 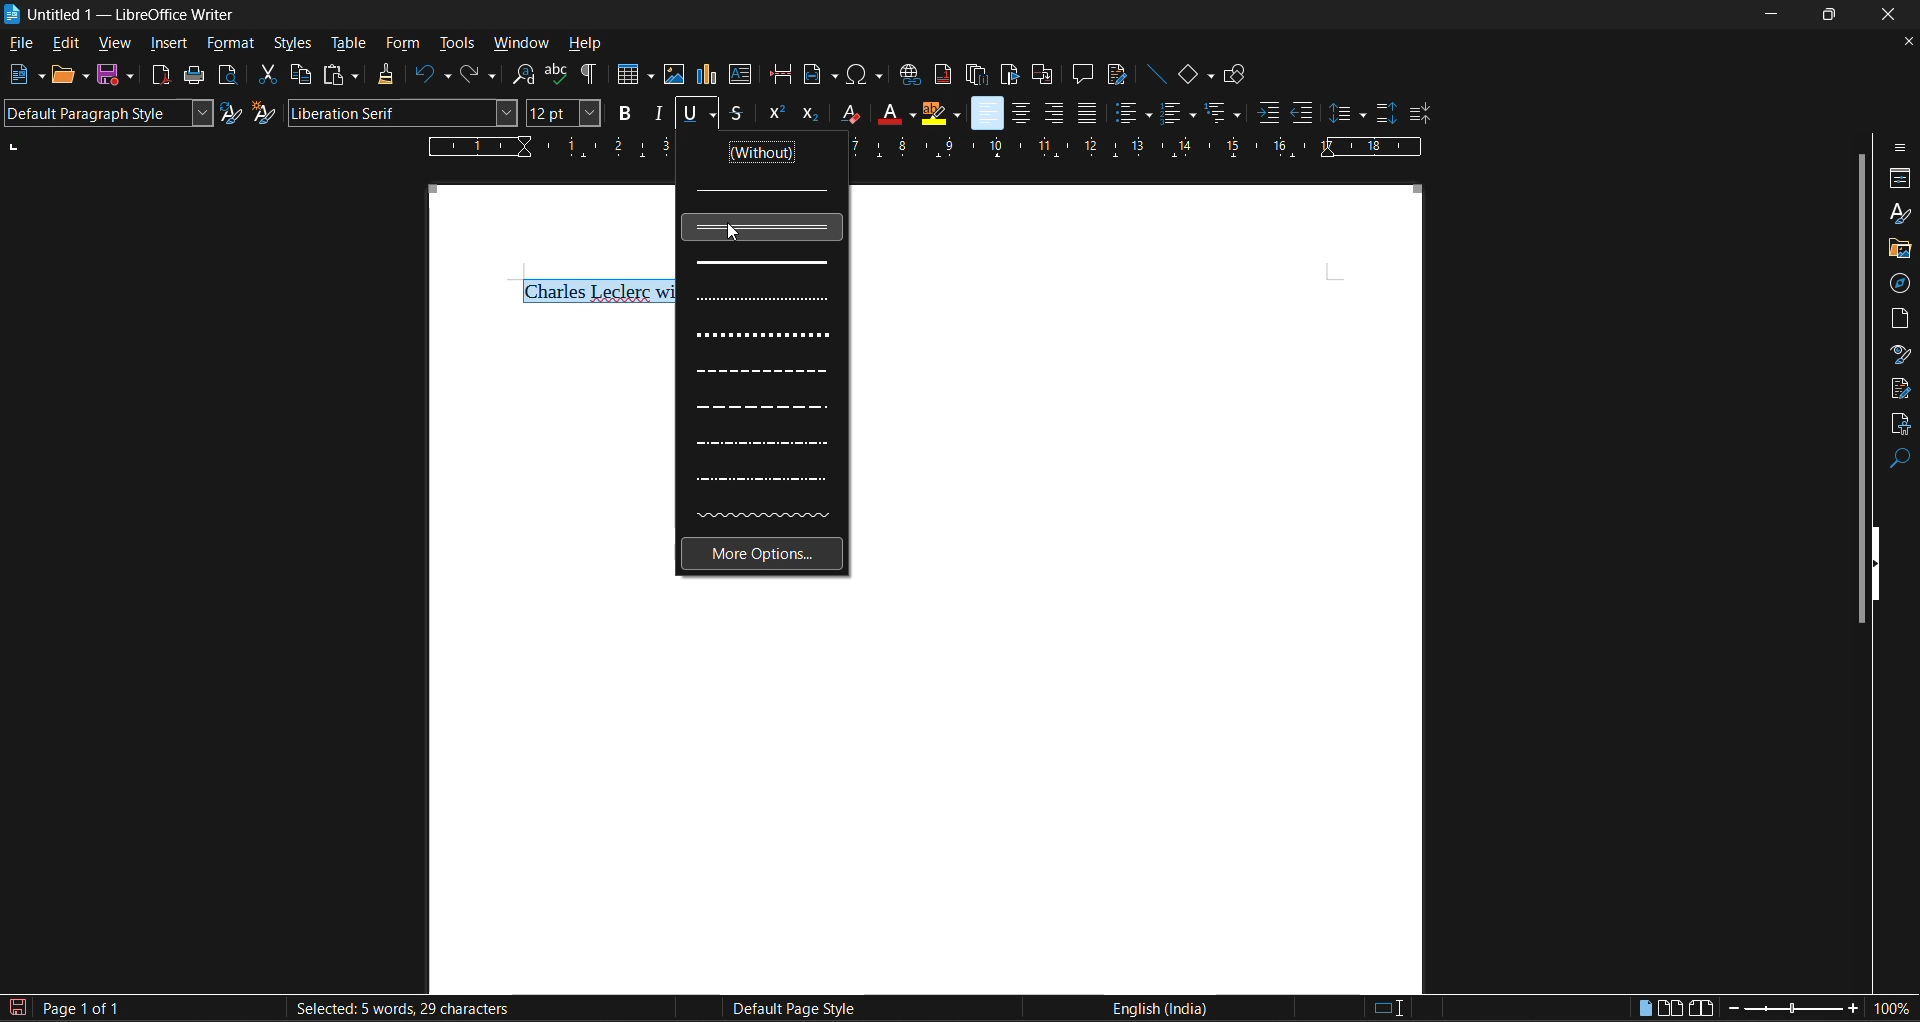 What do you see at coordinates (1900, 284) in the screenshot?
I see `navigator` at bounding box center [1900, 284].